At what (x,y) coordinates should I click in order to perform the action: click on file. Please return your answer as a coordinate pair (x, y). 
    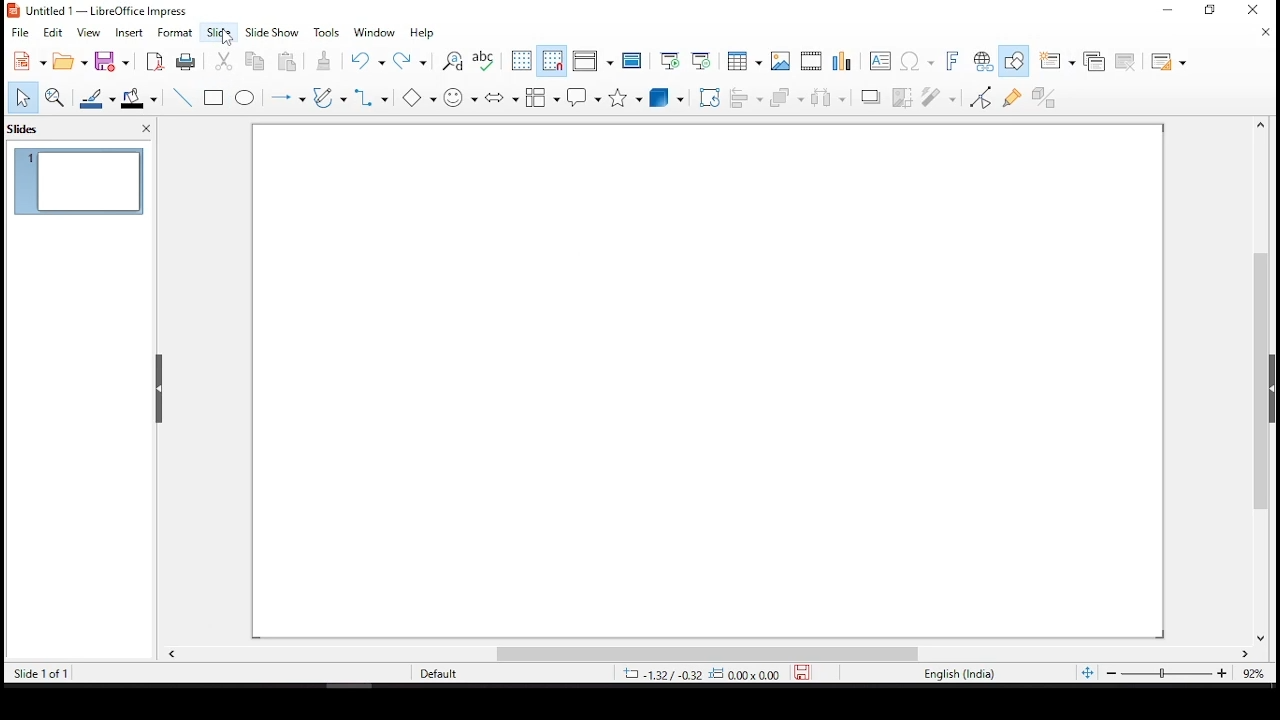
    Looking at the image, I should click on (20, 32).